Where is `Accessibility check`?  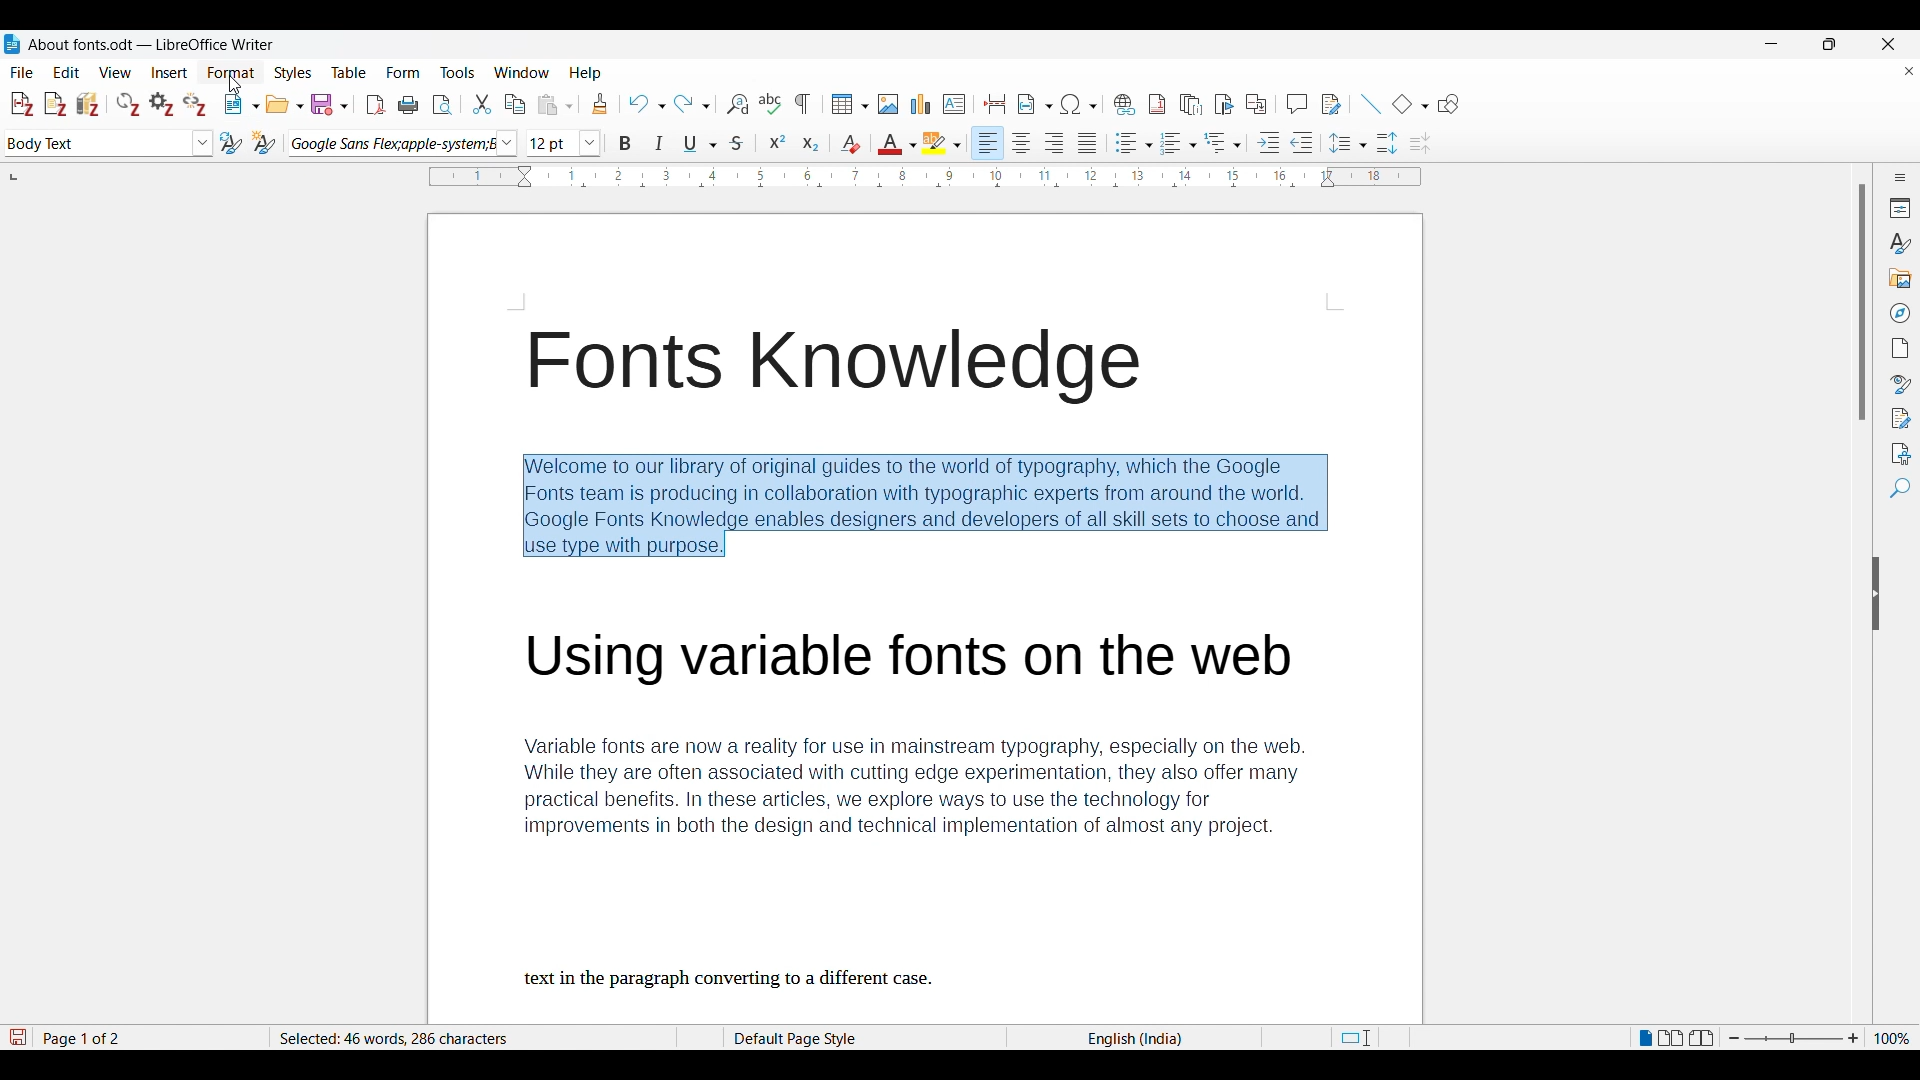 Accessibility check is located at coordinates (1901, 454).